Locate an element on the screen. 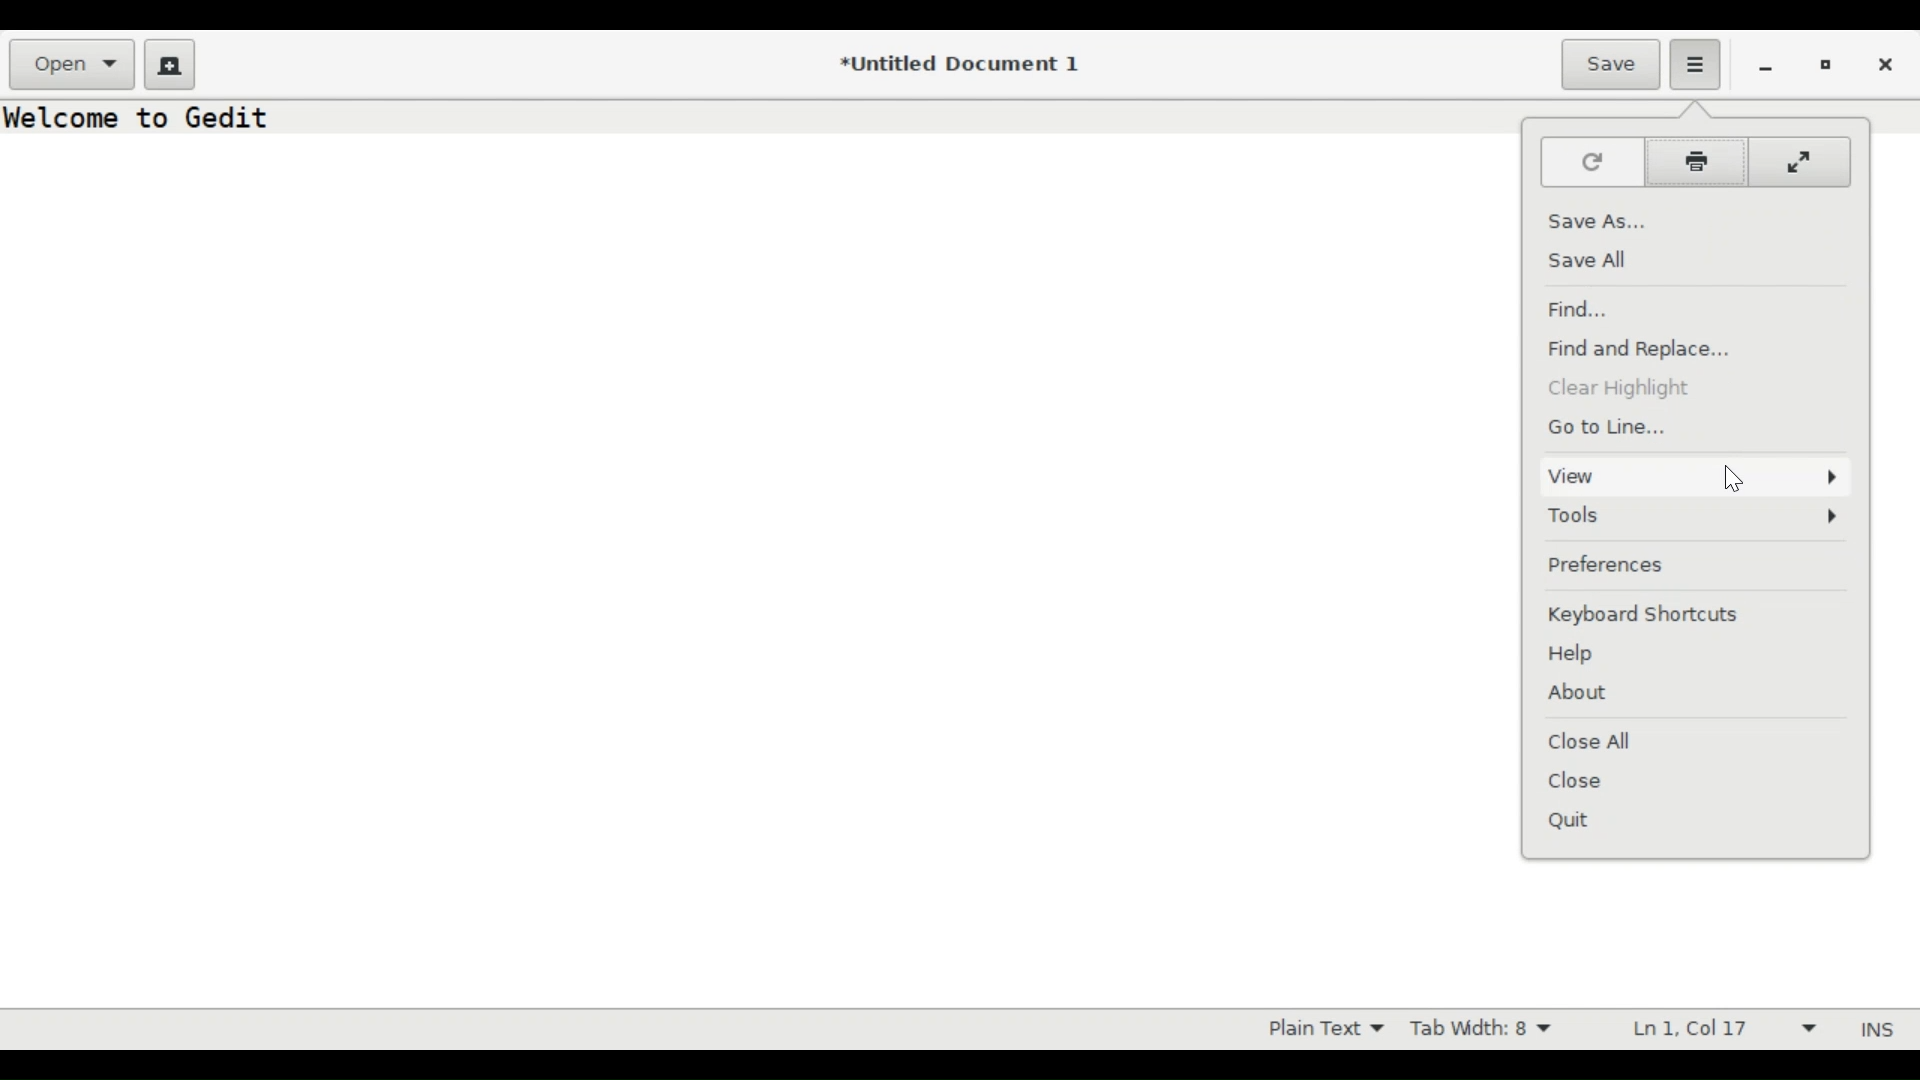 This screenshot has height=1080, width=1920. Close is located at coordinates (1577, 783).